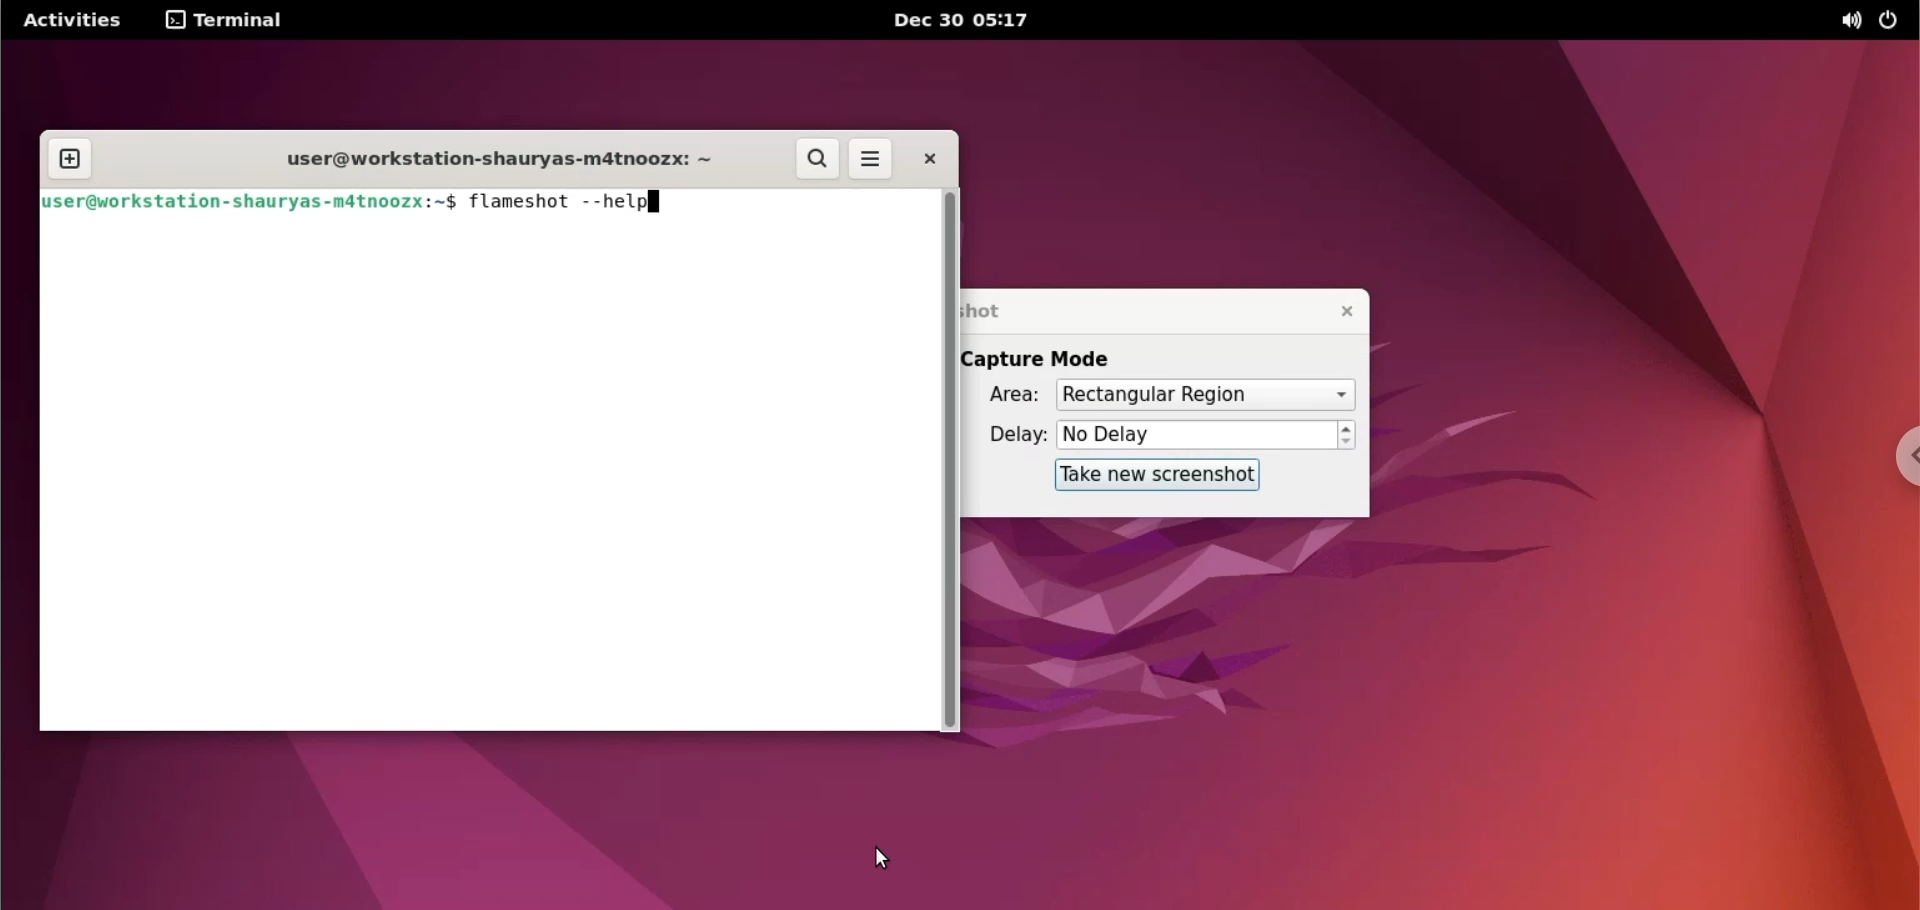 The width and height of the screenshot is (1920, 910). I want to click on close, so click(938, 159).